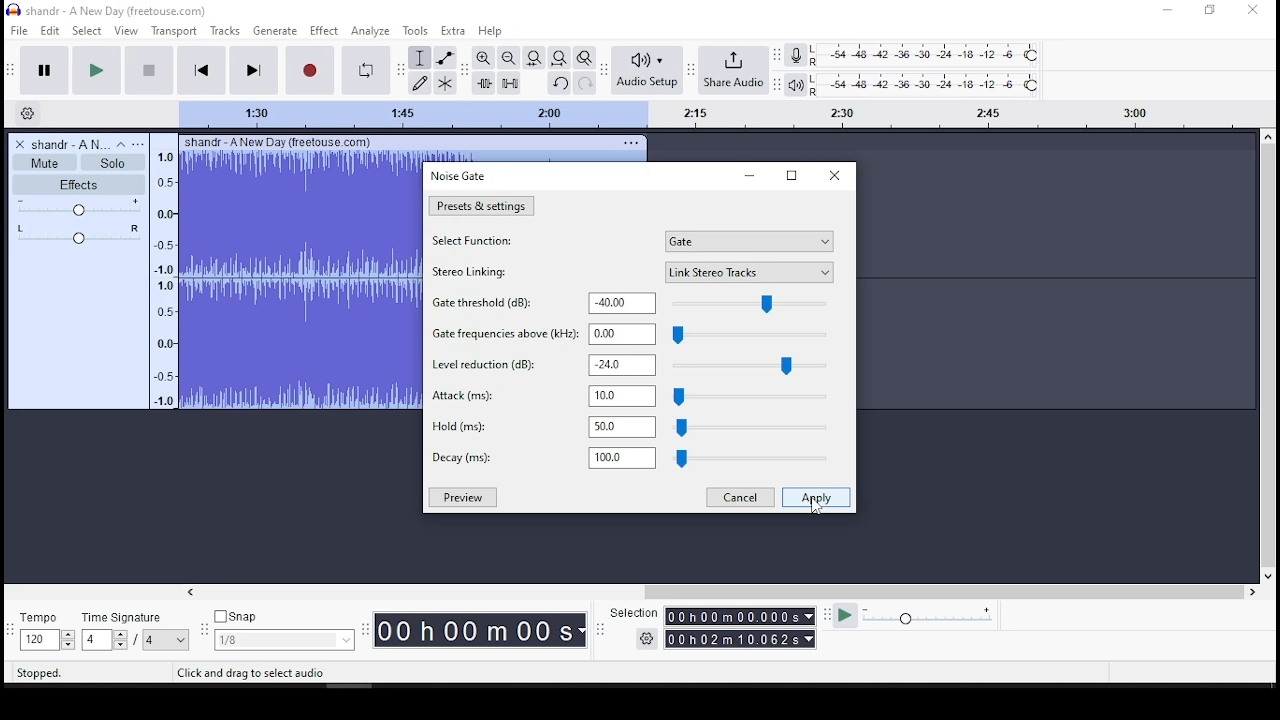 The width and height of the screenshot is (1280, 720). What do you see at coordinates (634, 303) in the screenshot?
I see `gate threshold` at bounding box center [634, 303].